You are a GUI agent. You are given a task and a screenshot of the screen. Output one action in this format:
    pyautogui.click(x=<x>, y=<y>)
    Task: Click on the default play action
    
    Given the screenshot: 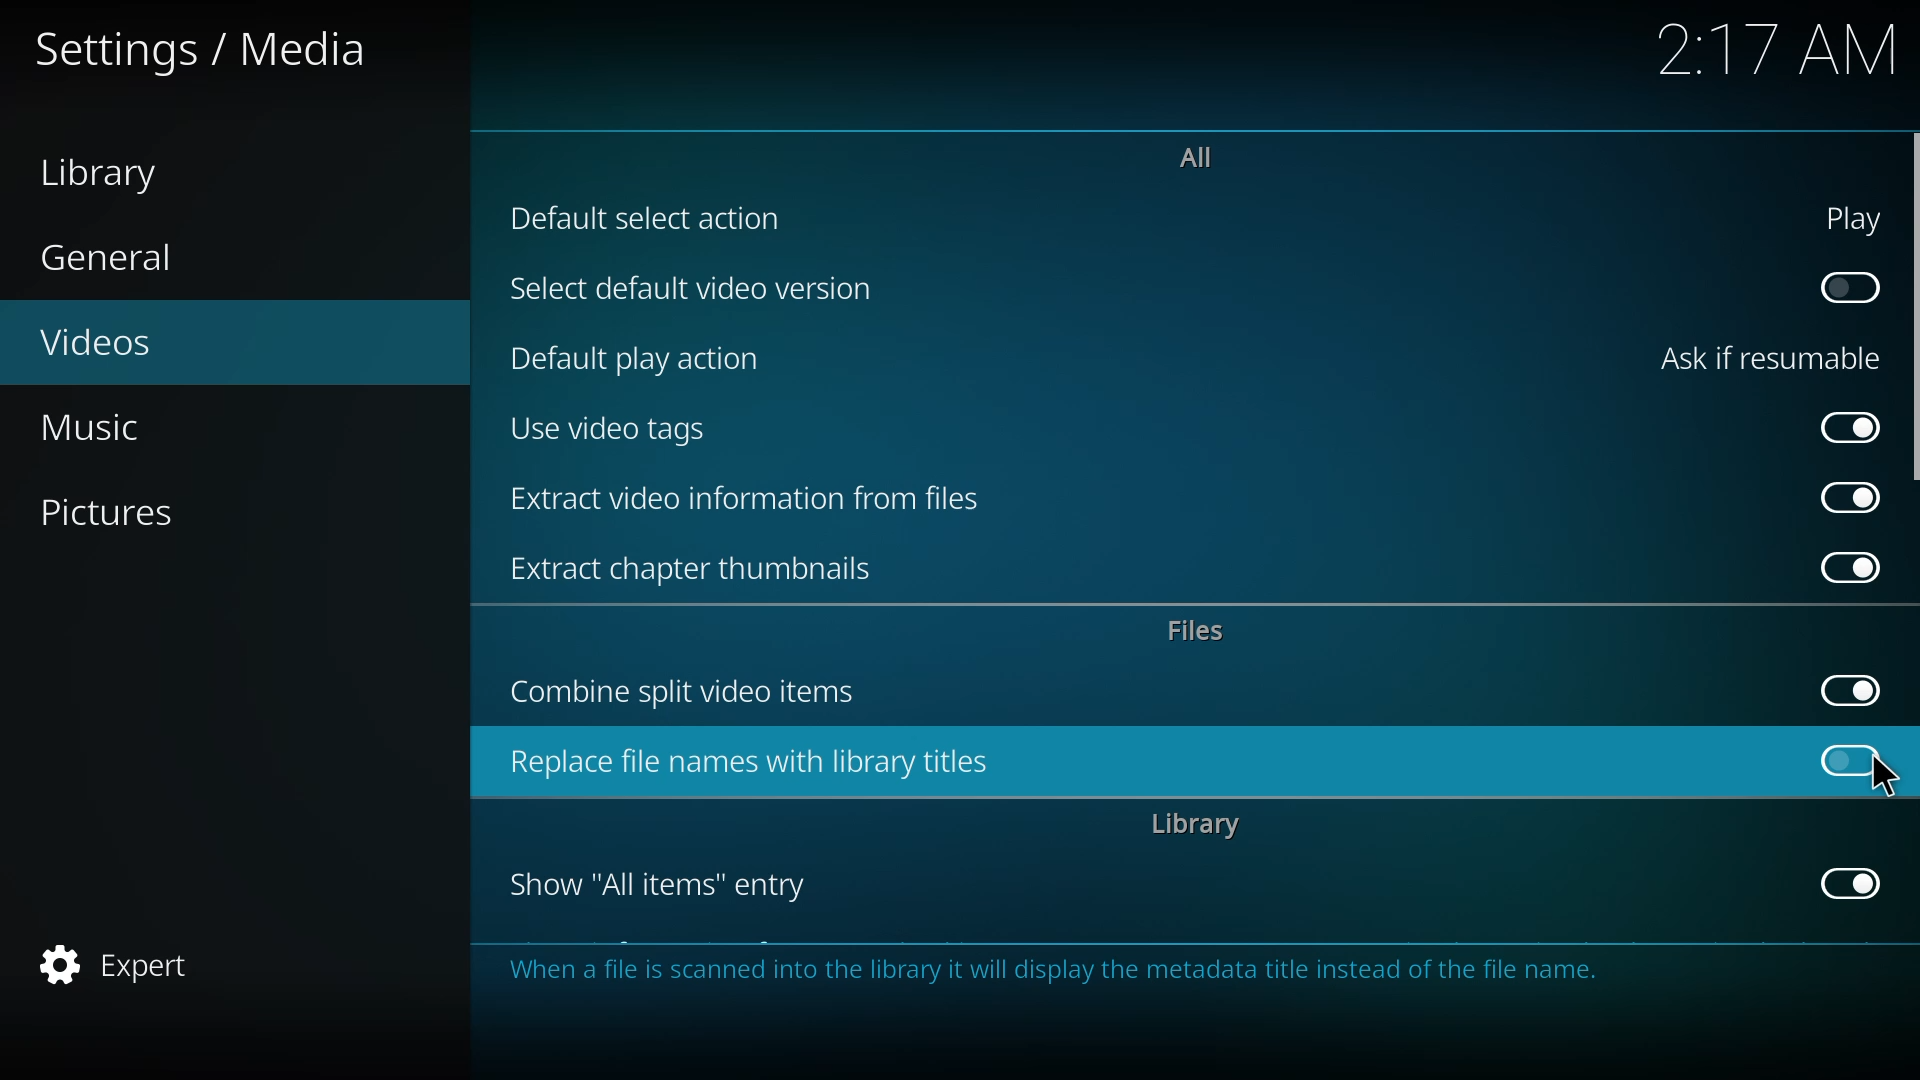 What is the action you would take?
    pyautogui.click(x=637, y=359)
    